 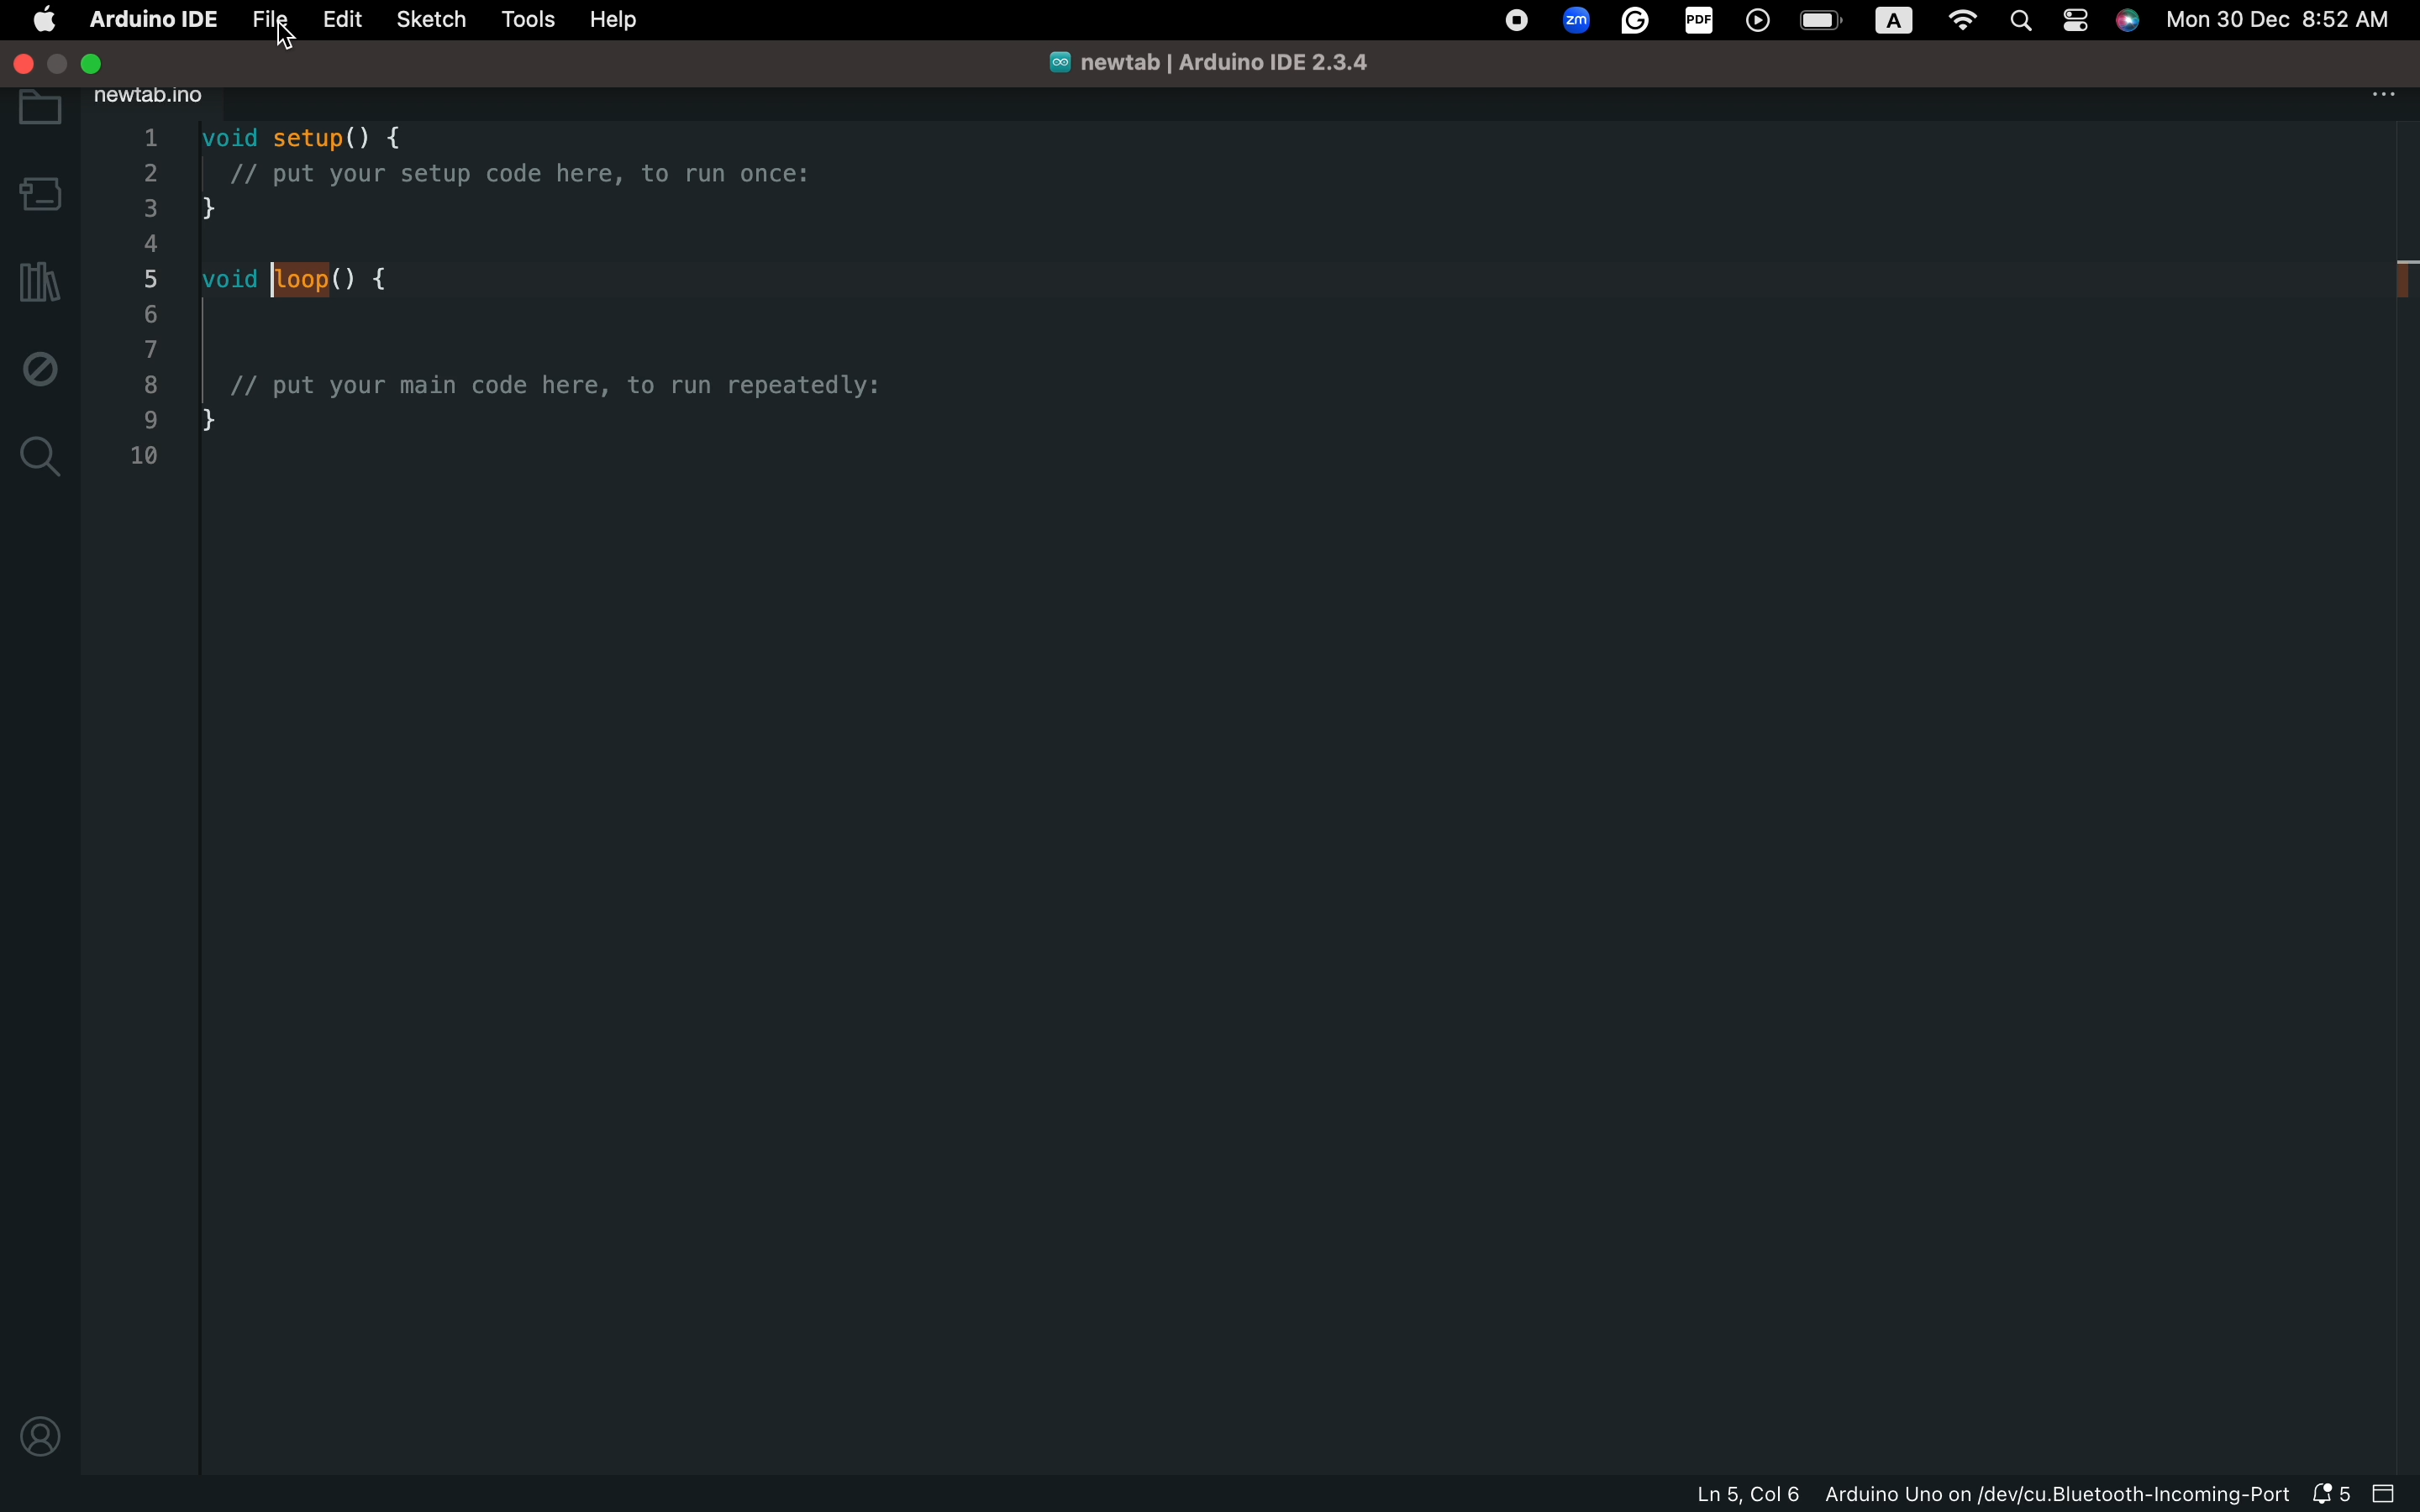 I want to click on exit full screen, so click(x=94, y=65).